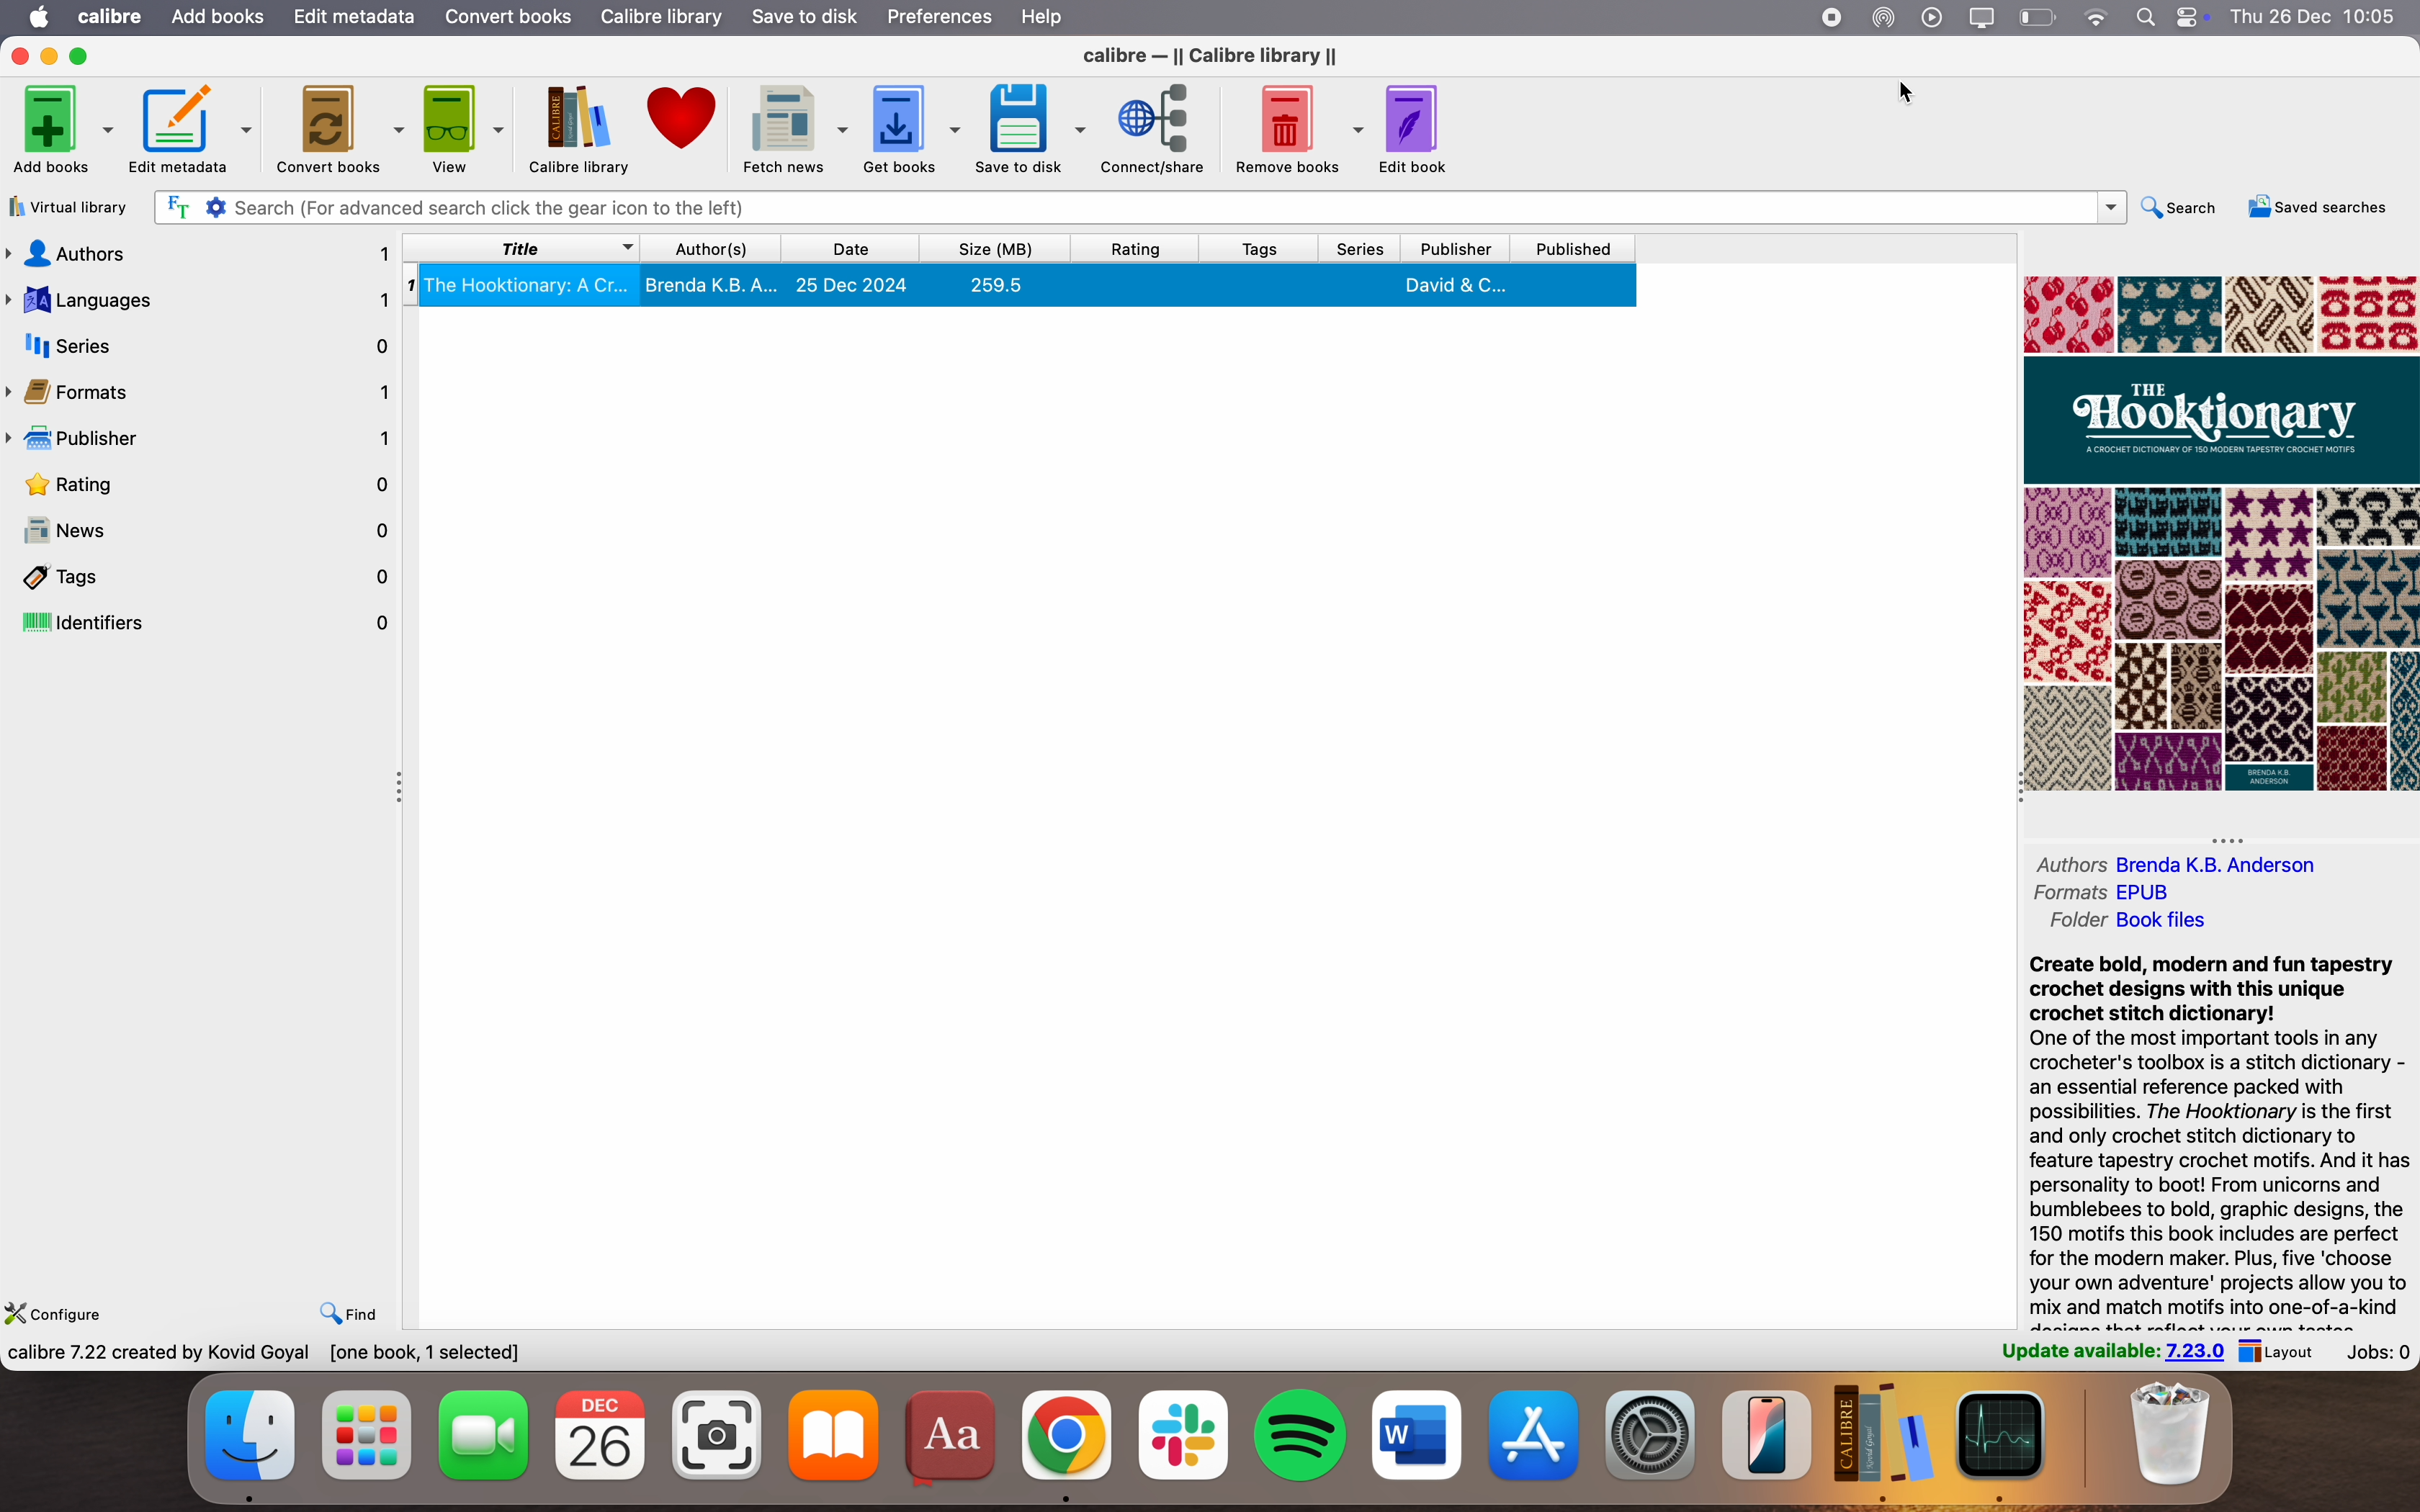 Image resolution: width=2420 pixels, height=1512 pixels. What do you see at coordinates (2286, 1353) in the screenshot?
I see `layout` at bounding box center [2286, 1353].